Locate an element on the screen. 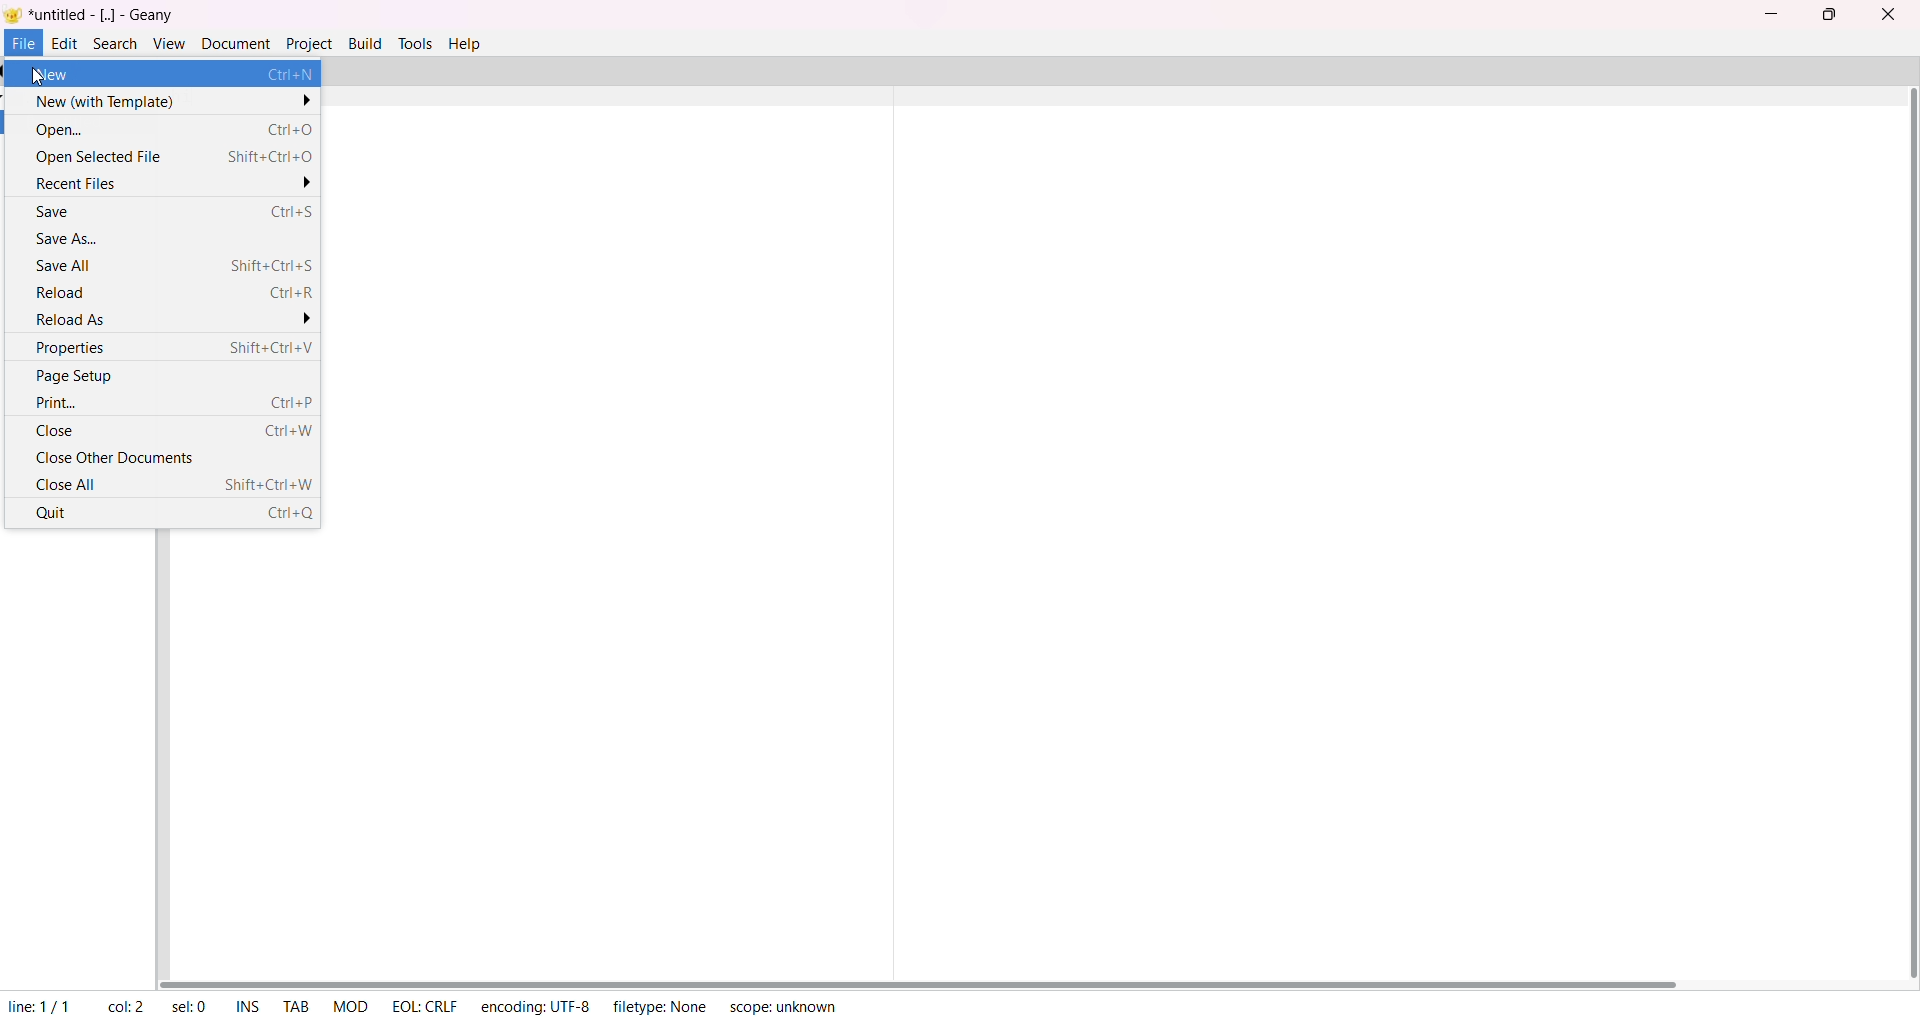  reload as is located at coordinates (170, 318).